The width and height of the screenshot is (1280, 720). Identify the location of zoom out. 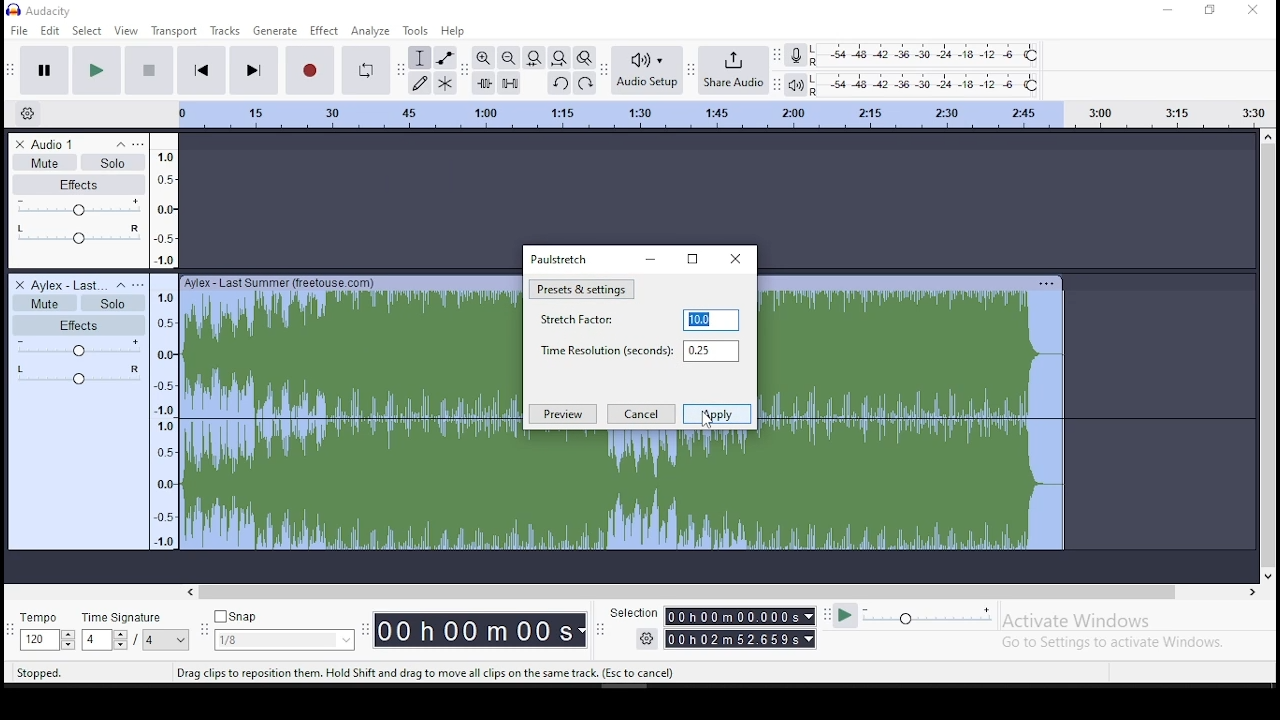
(508, 58).